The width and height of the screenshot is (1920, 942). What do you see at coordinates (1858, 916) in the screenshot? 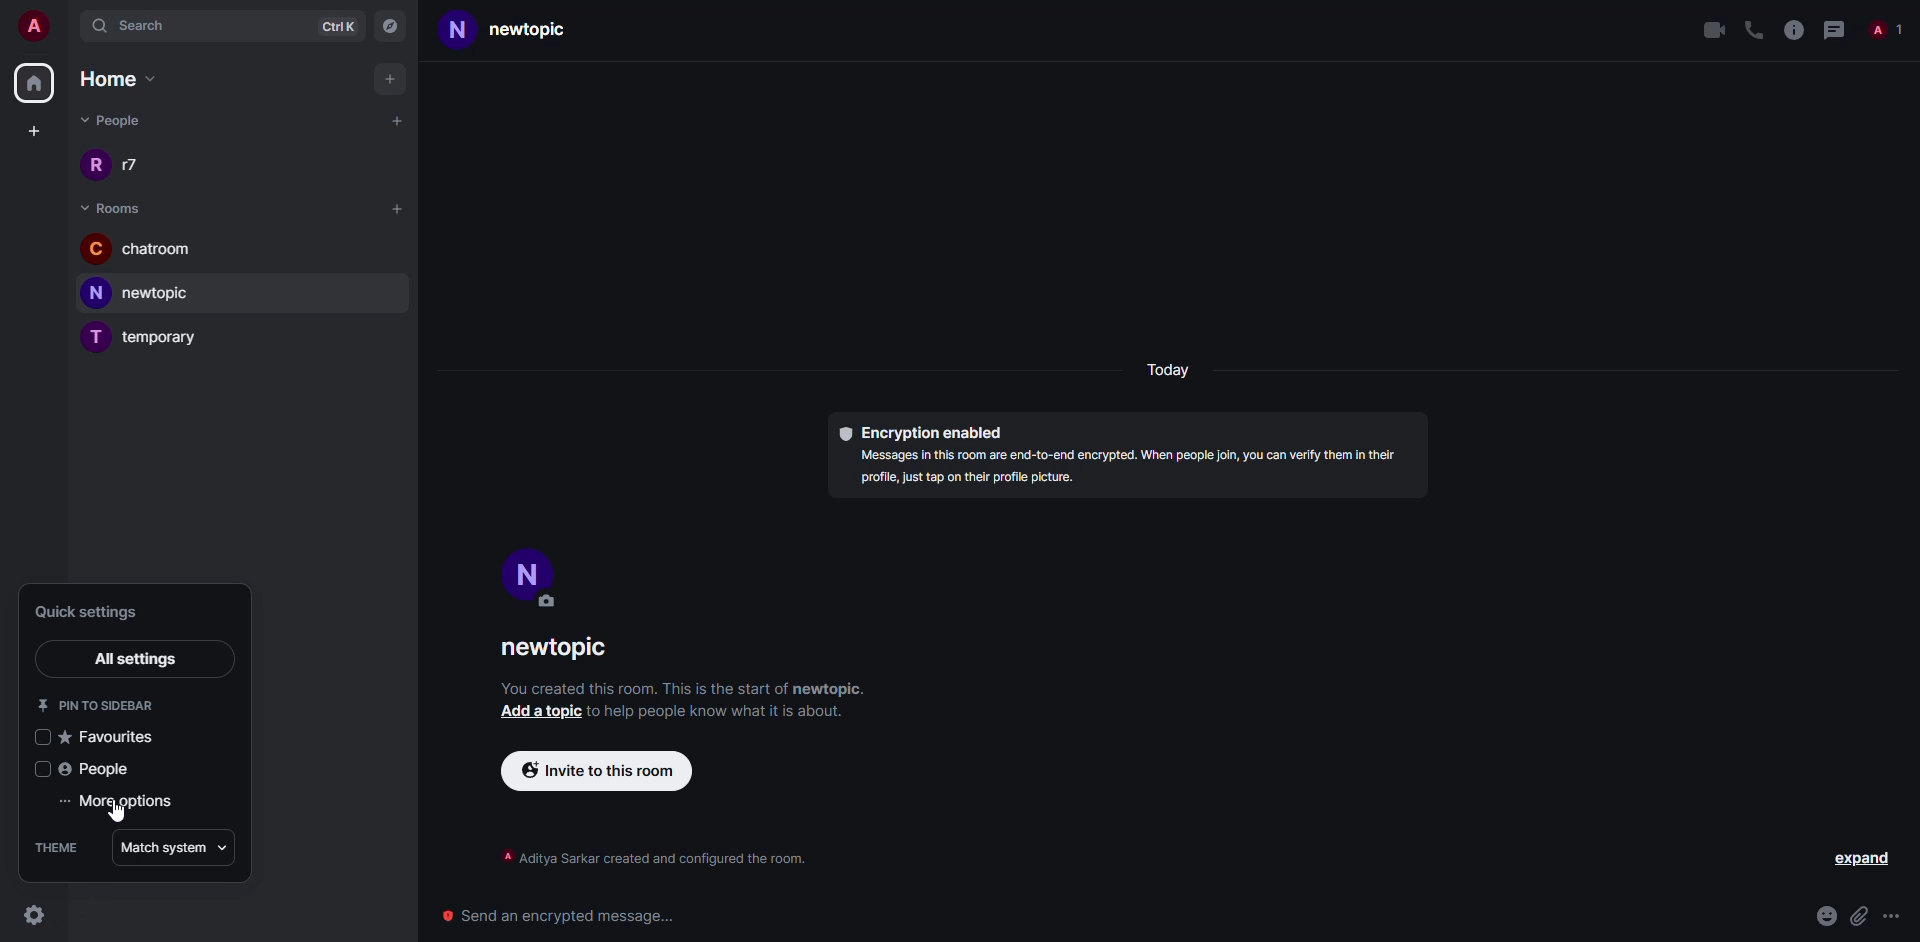
I see `attach` at bounding box center [1858, 916].